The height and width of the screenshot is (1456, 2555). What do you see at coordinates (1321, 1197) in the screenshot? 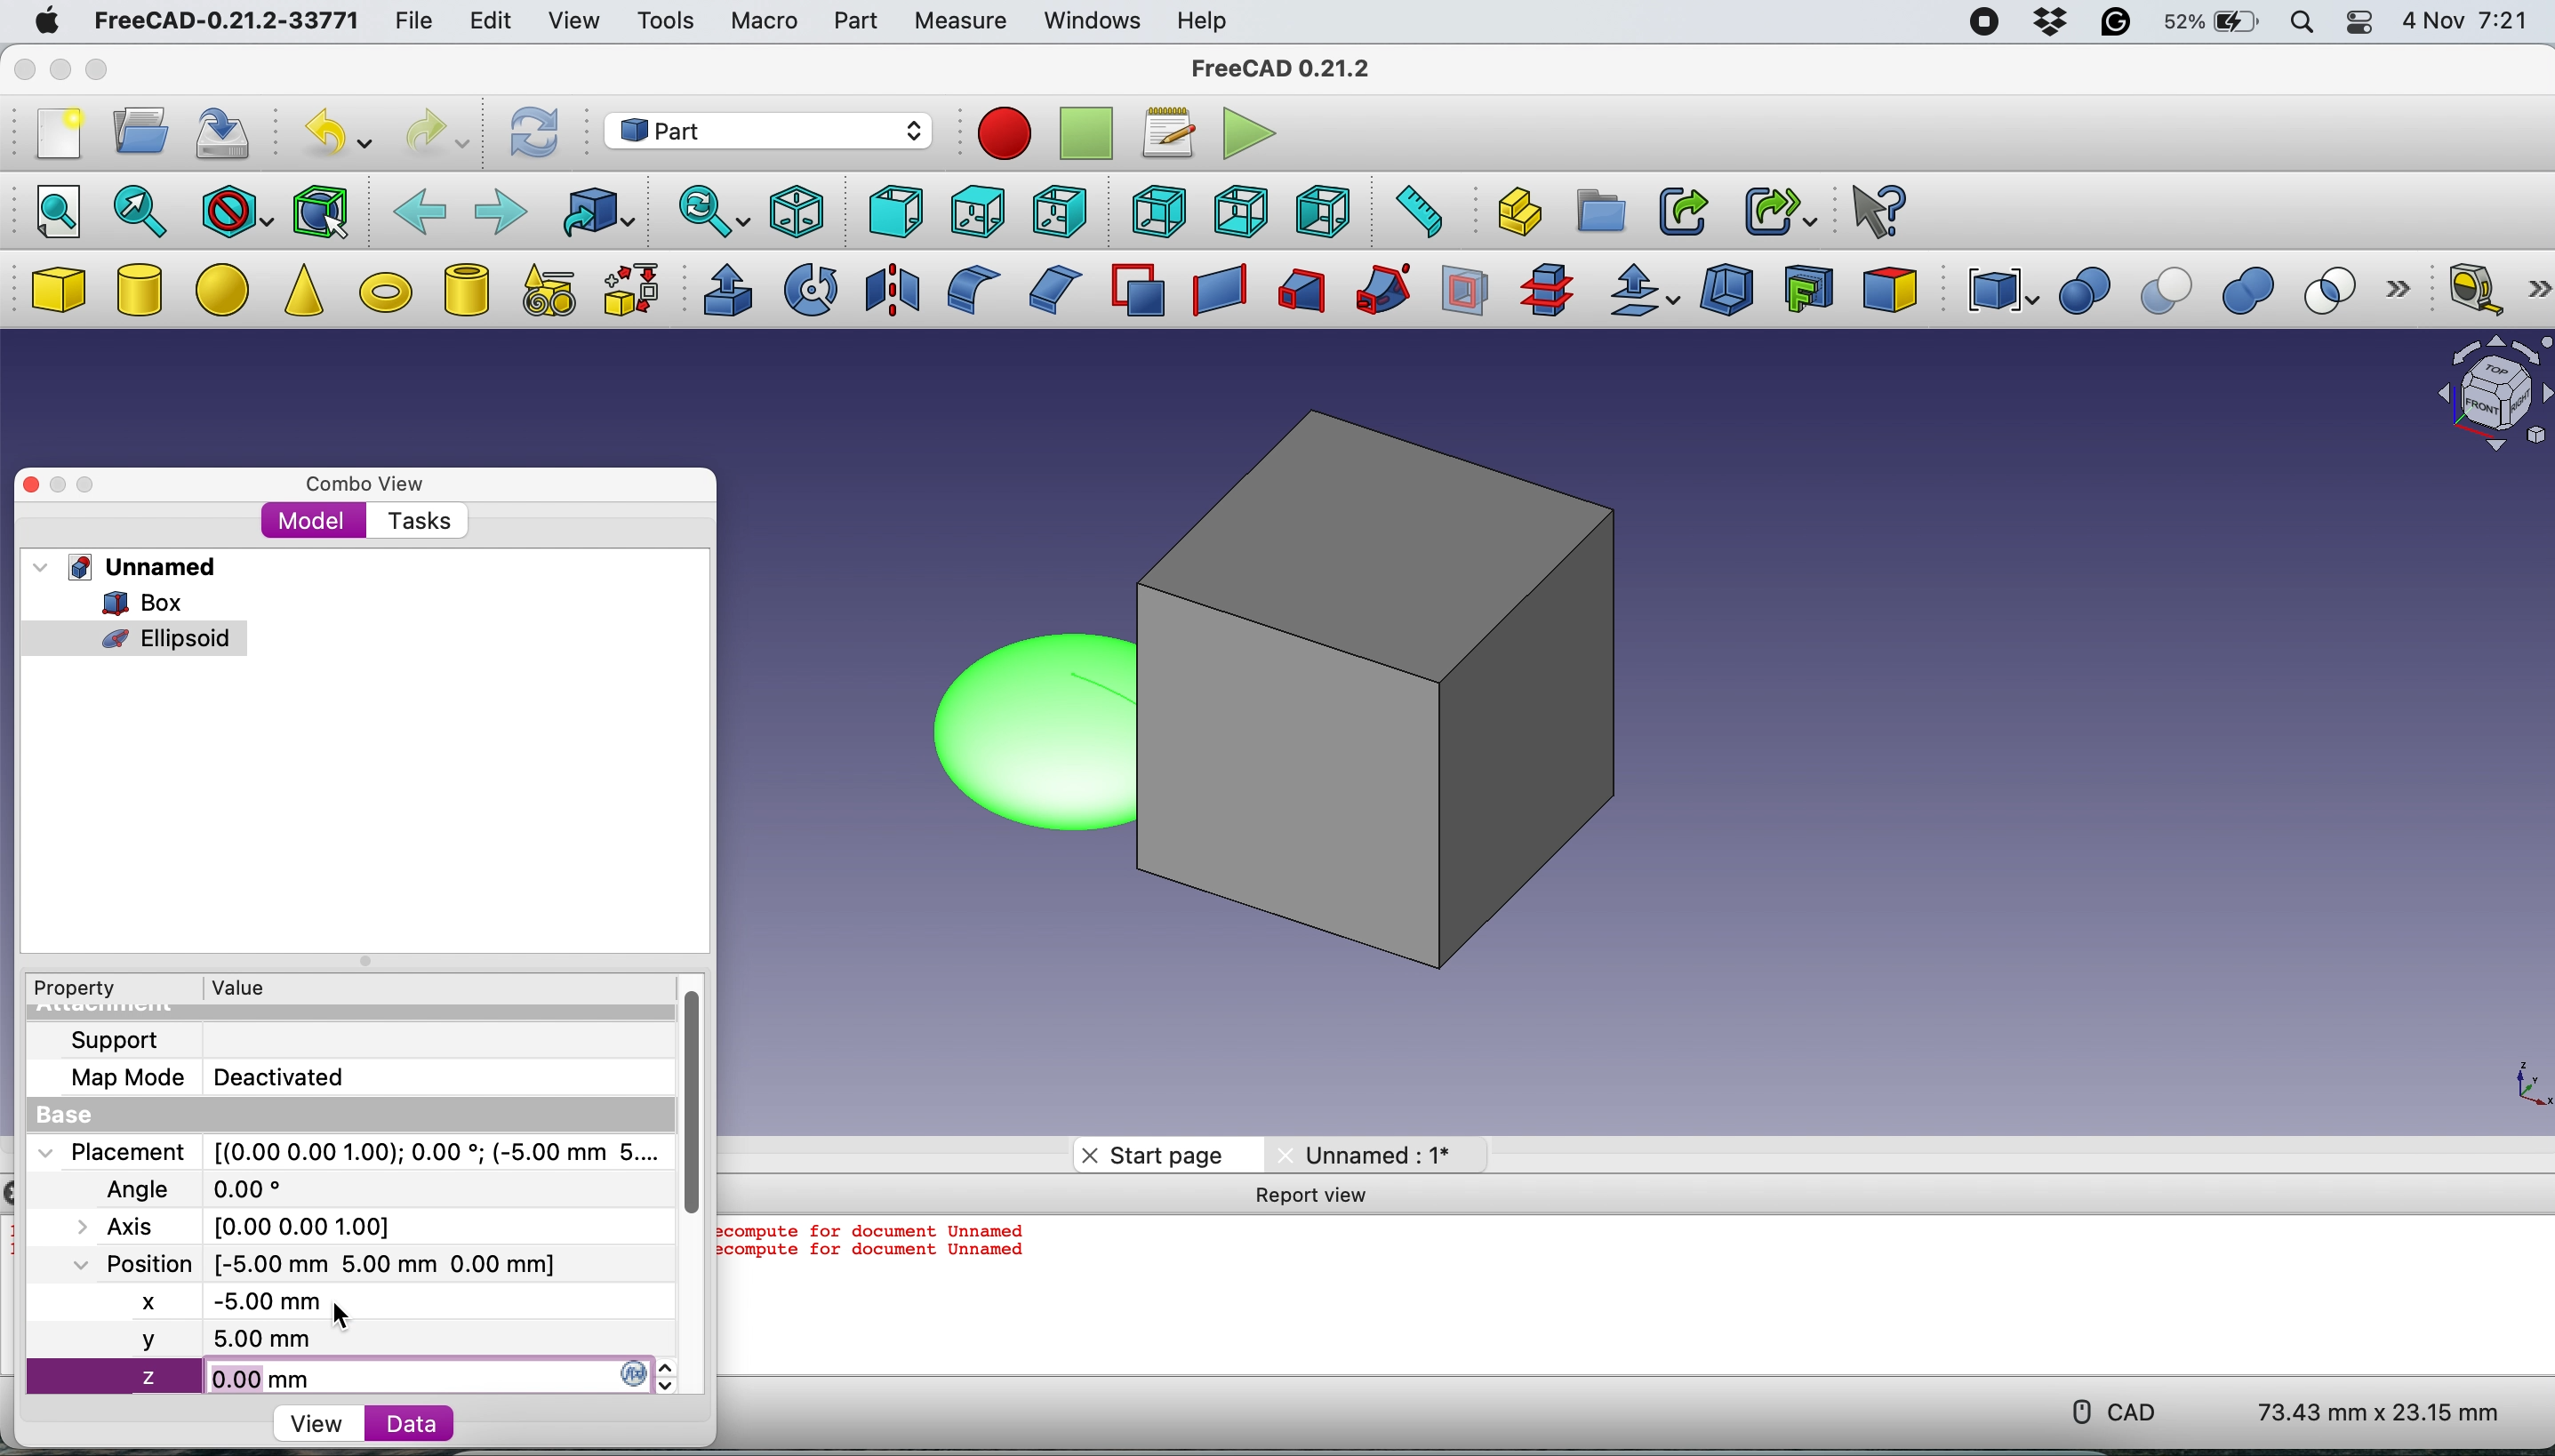
I see `Report View` at bounding box center [1321, 1197].